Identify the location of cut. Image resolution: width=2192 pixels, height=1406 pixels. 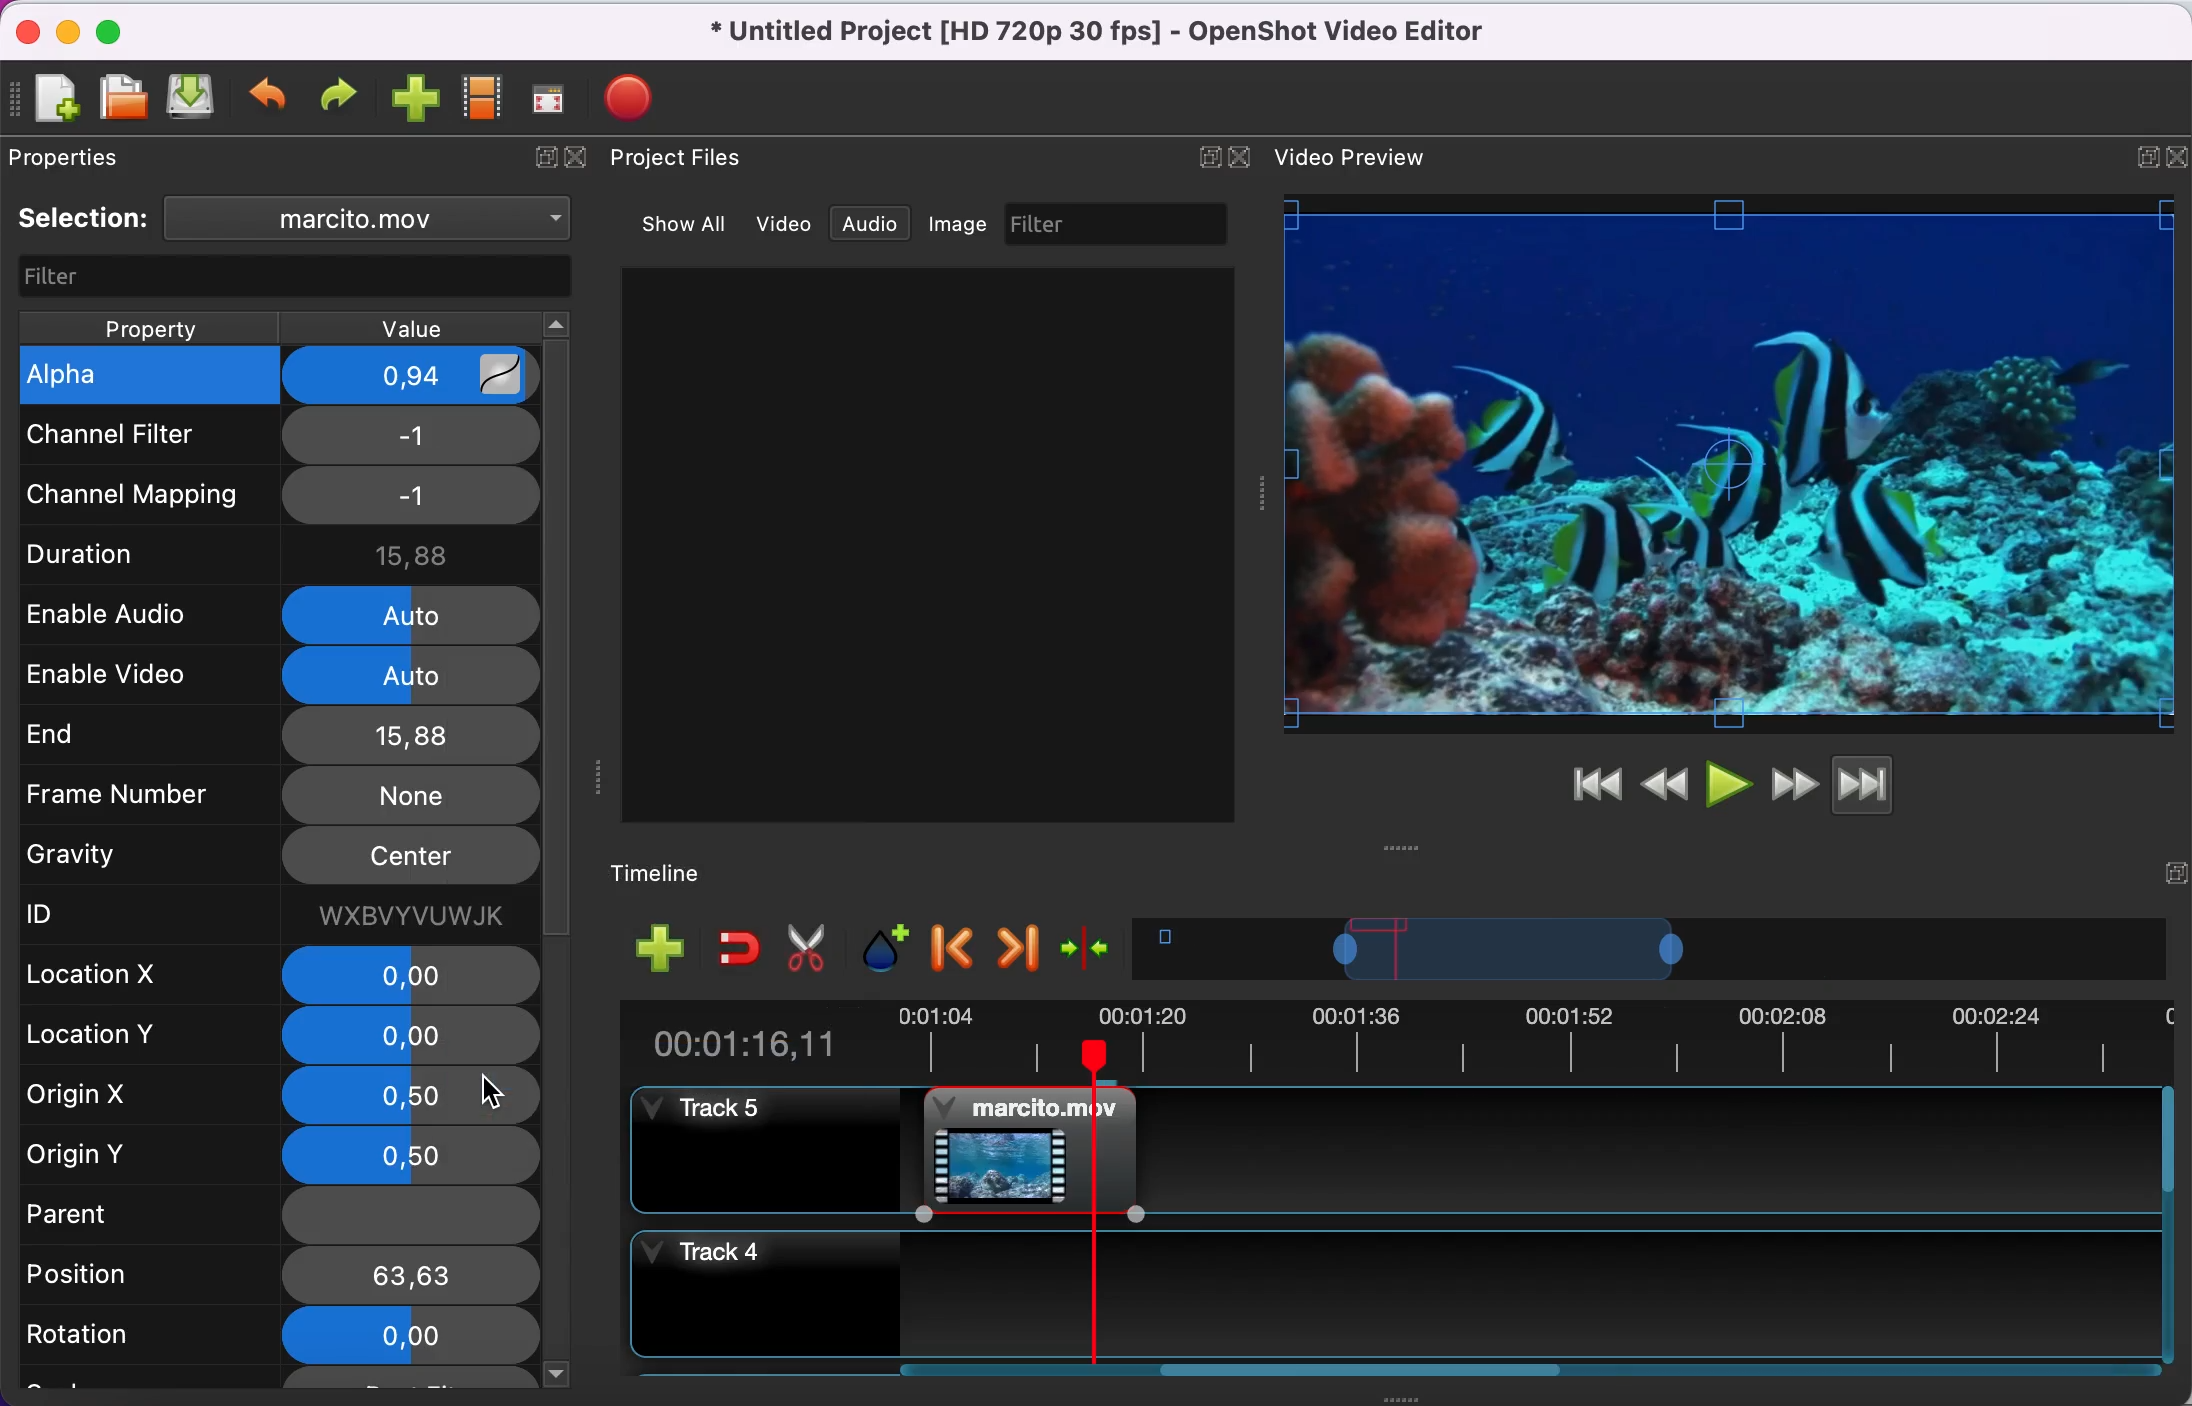
(814, 950).